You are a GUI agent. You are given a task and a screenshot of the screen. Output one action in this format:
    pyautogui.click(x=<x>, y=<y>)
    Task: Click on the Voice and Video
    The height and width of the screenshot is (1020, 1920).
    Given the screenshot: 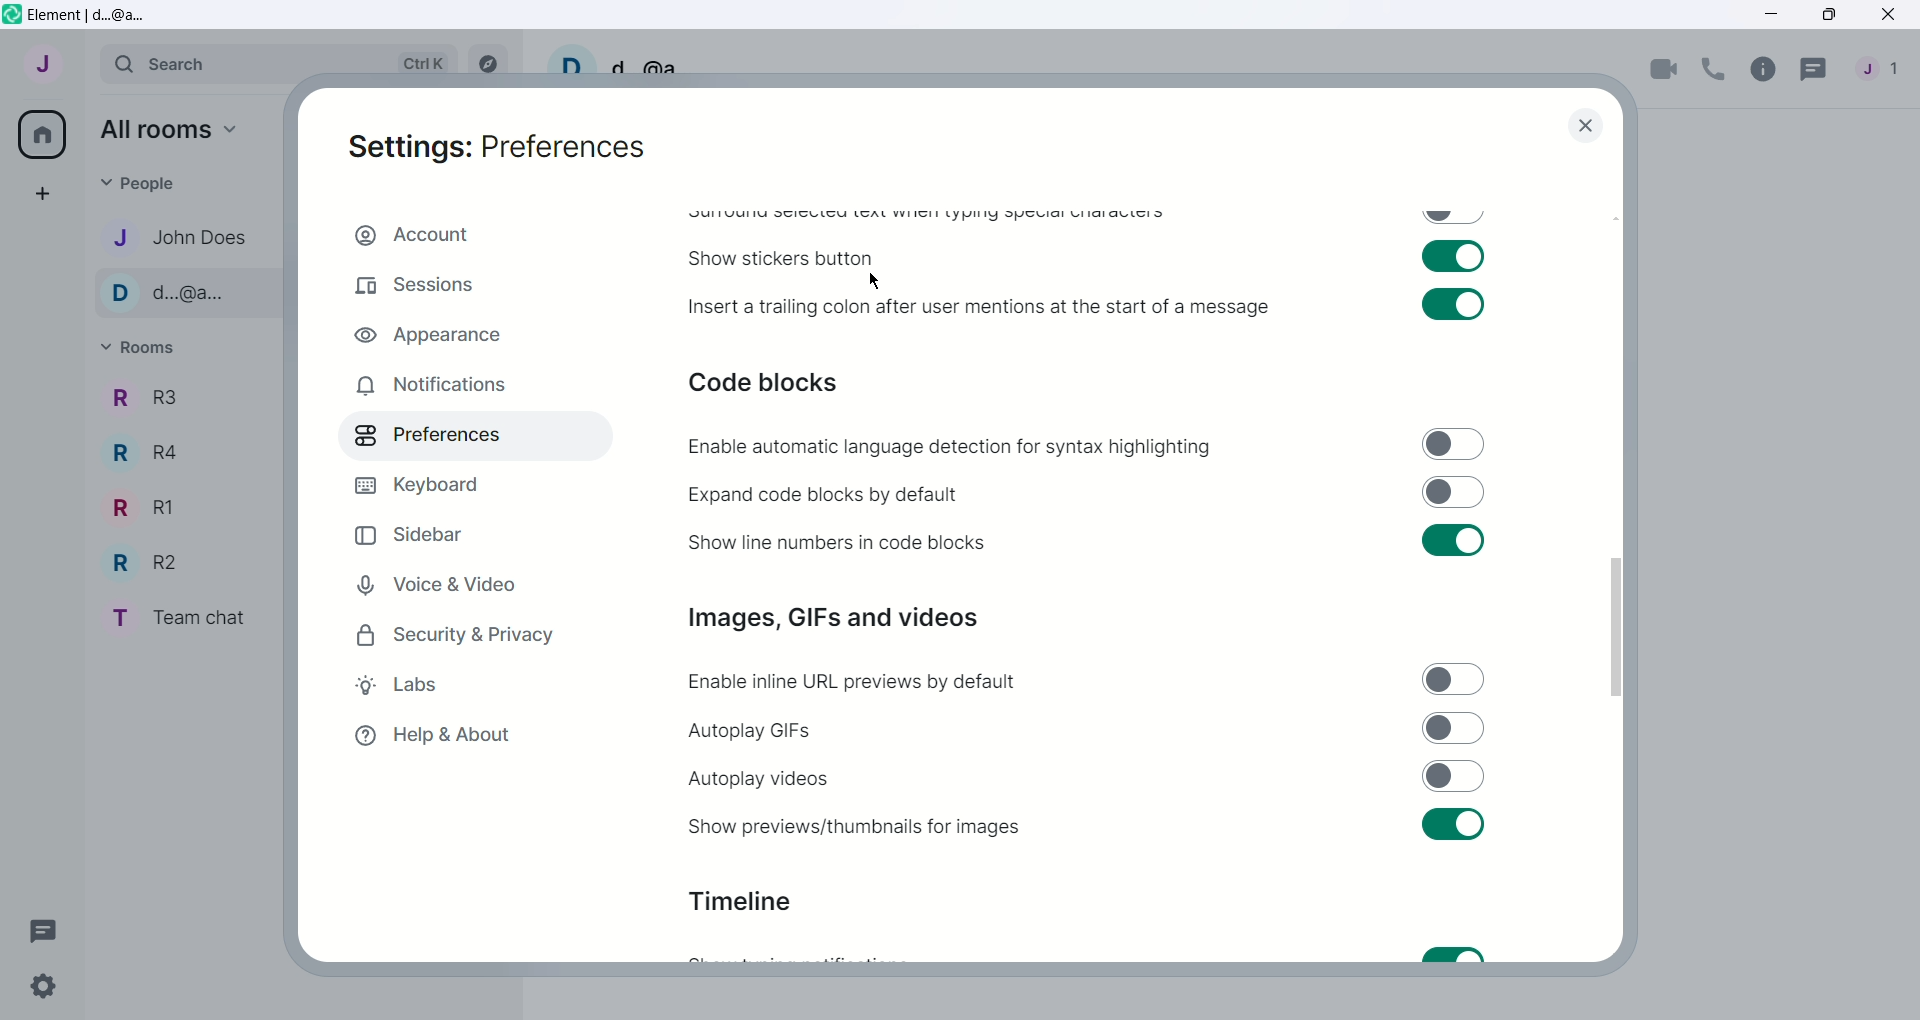 What is the action you would take?
    pyautogui.click(x=463, y=584)
    